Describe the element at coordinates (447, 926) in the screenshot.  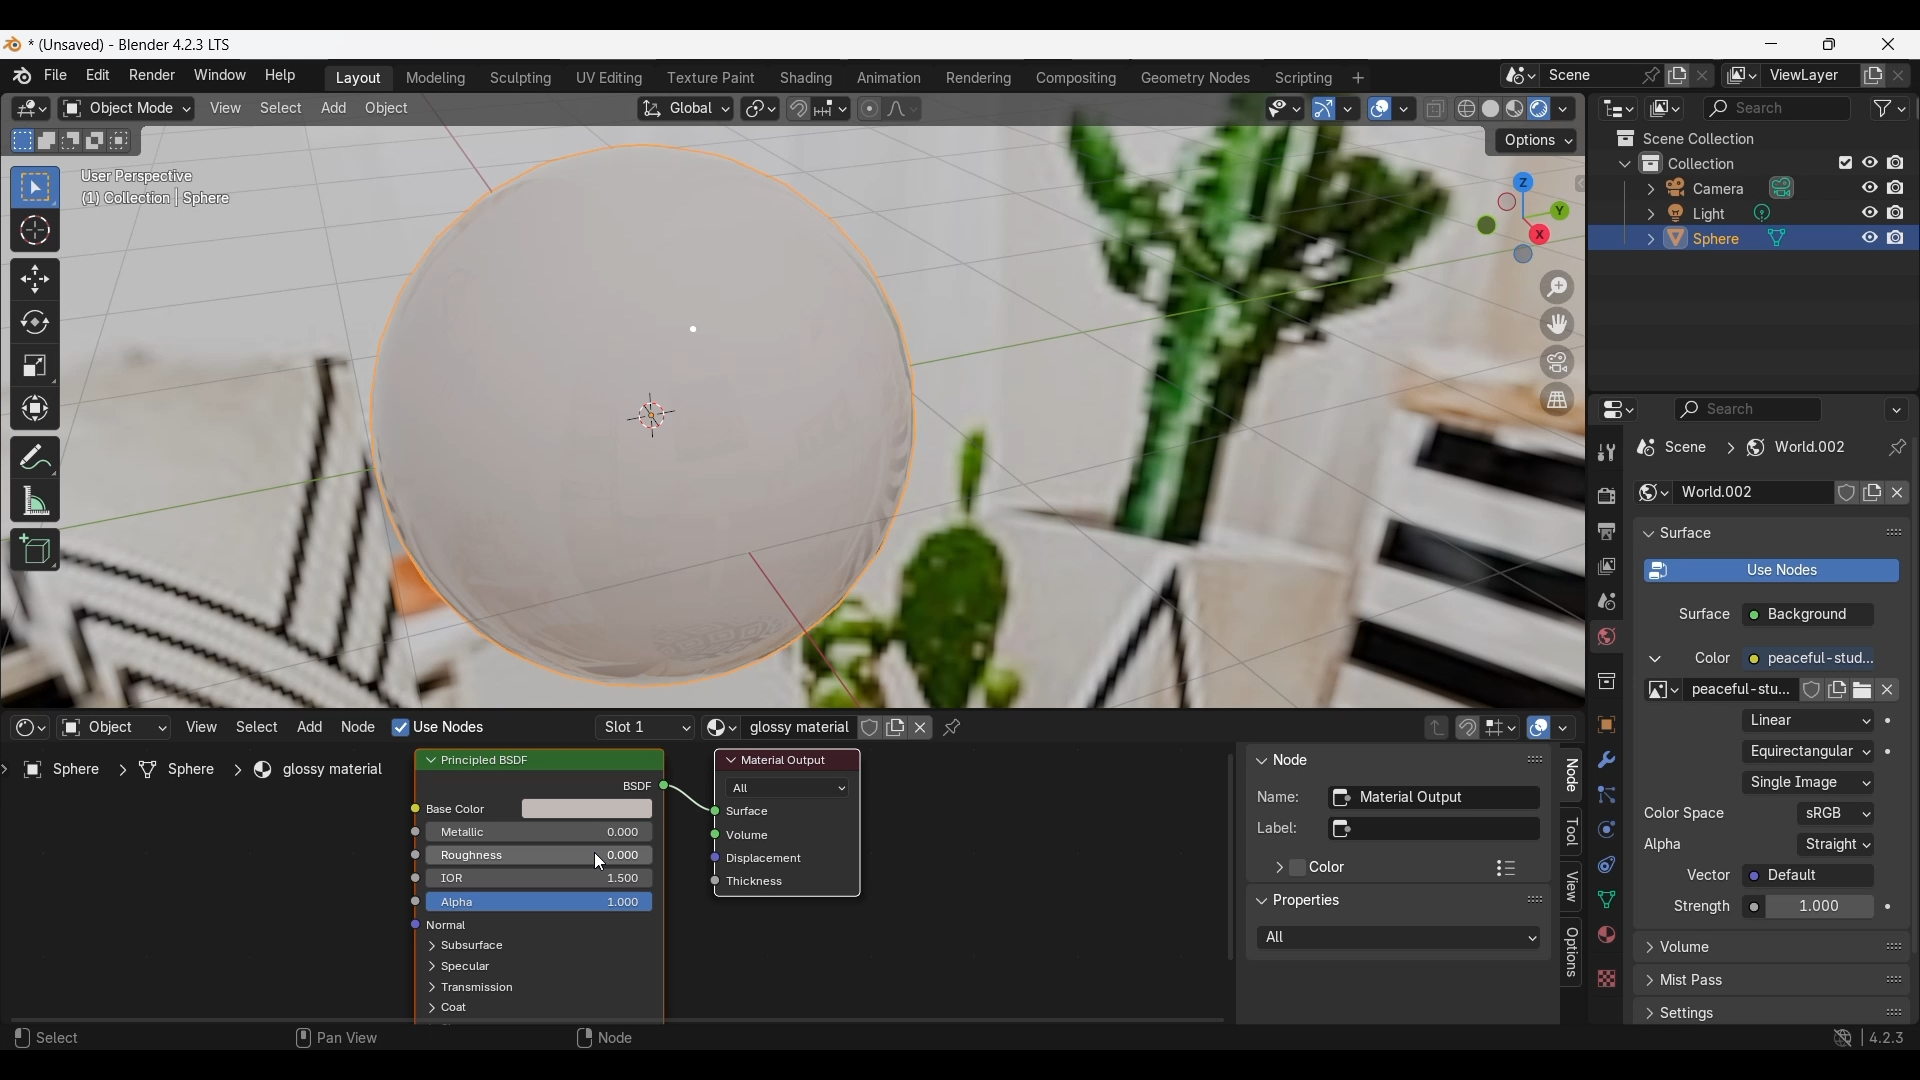
I see `normal` at that location.